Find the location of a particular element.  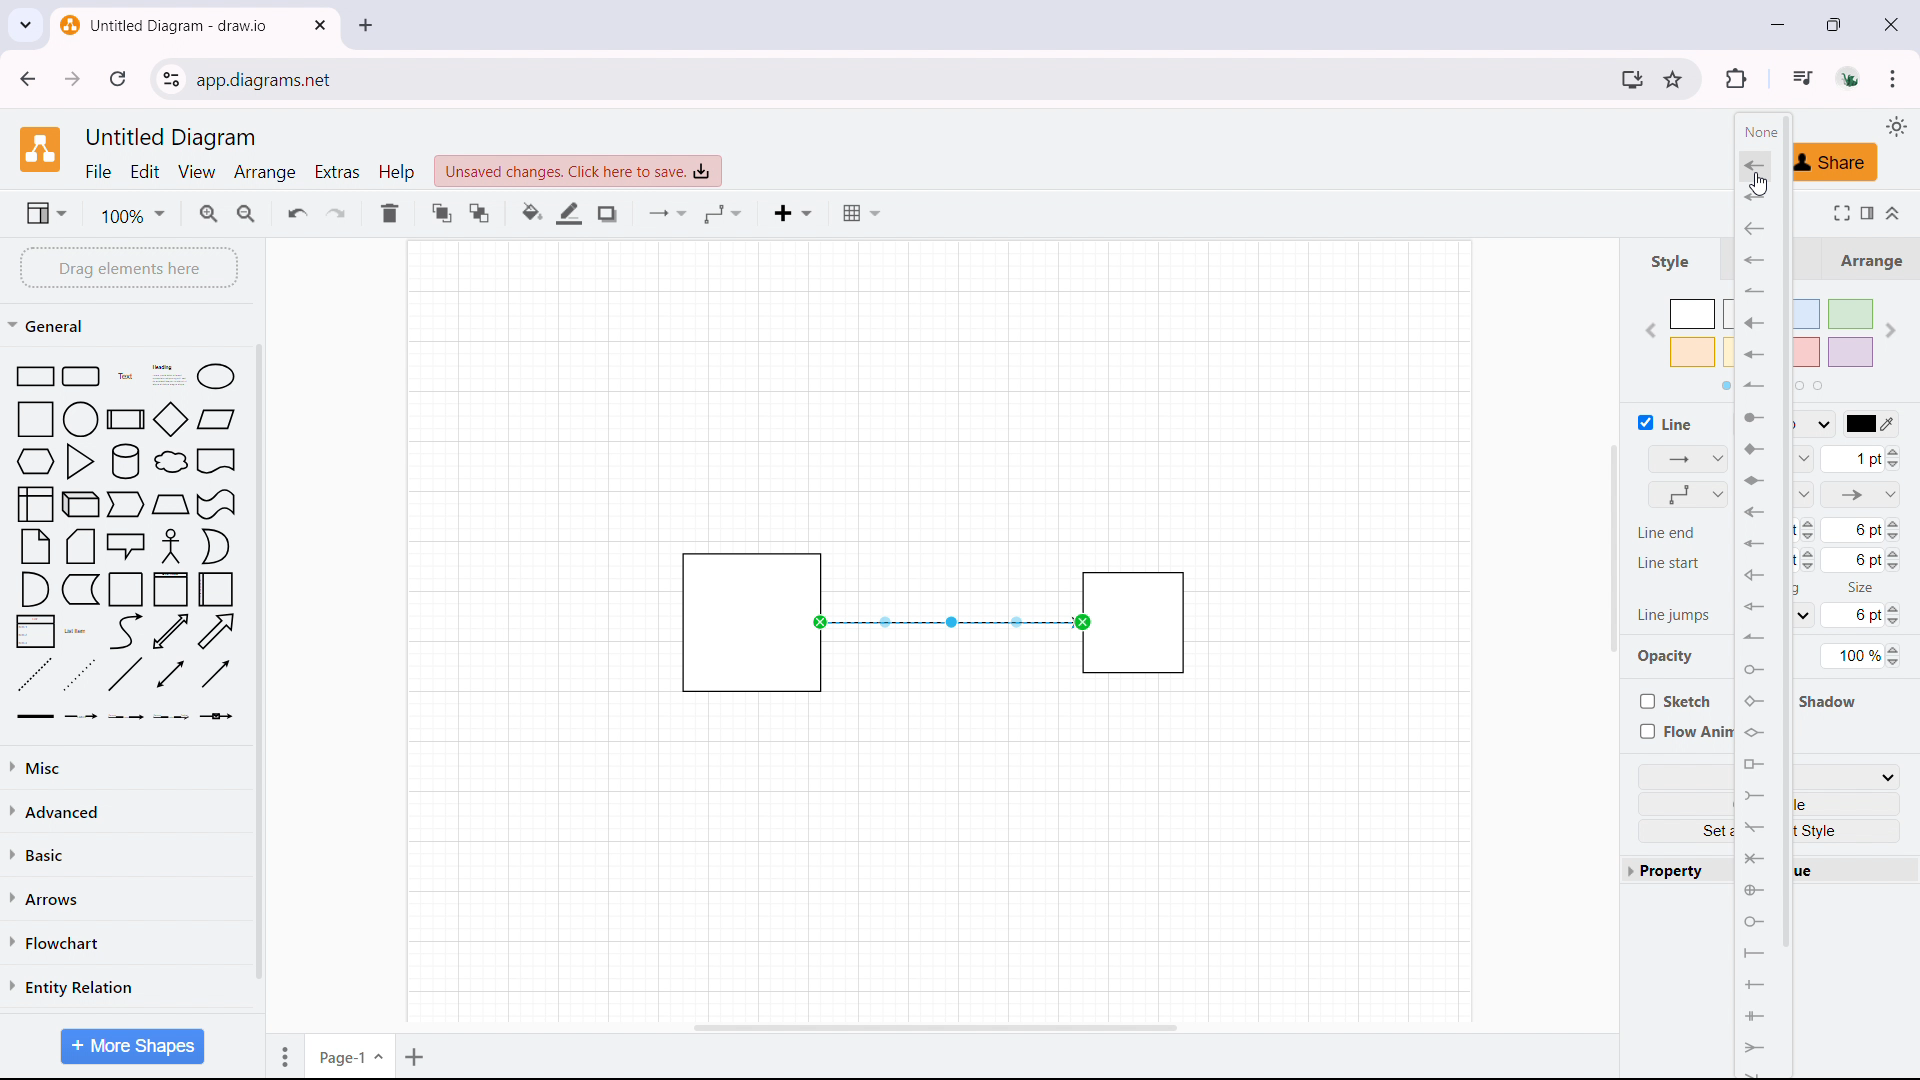

extras is located at coordinates (338, 171).